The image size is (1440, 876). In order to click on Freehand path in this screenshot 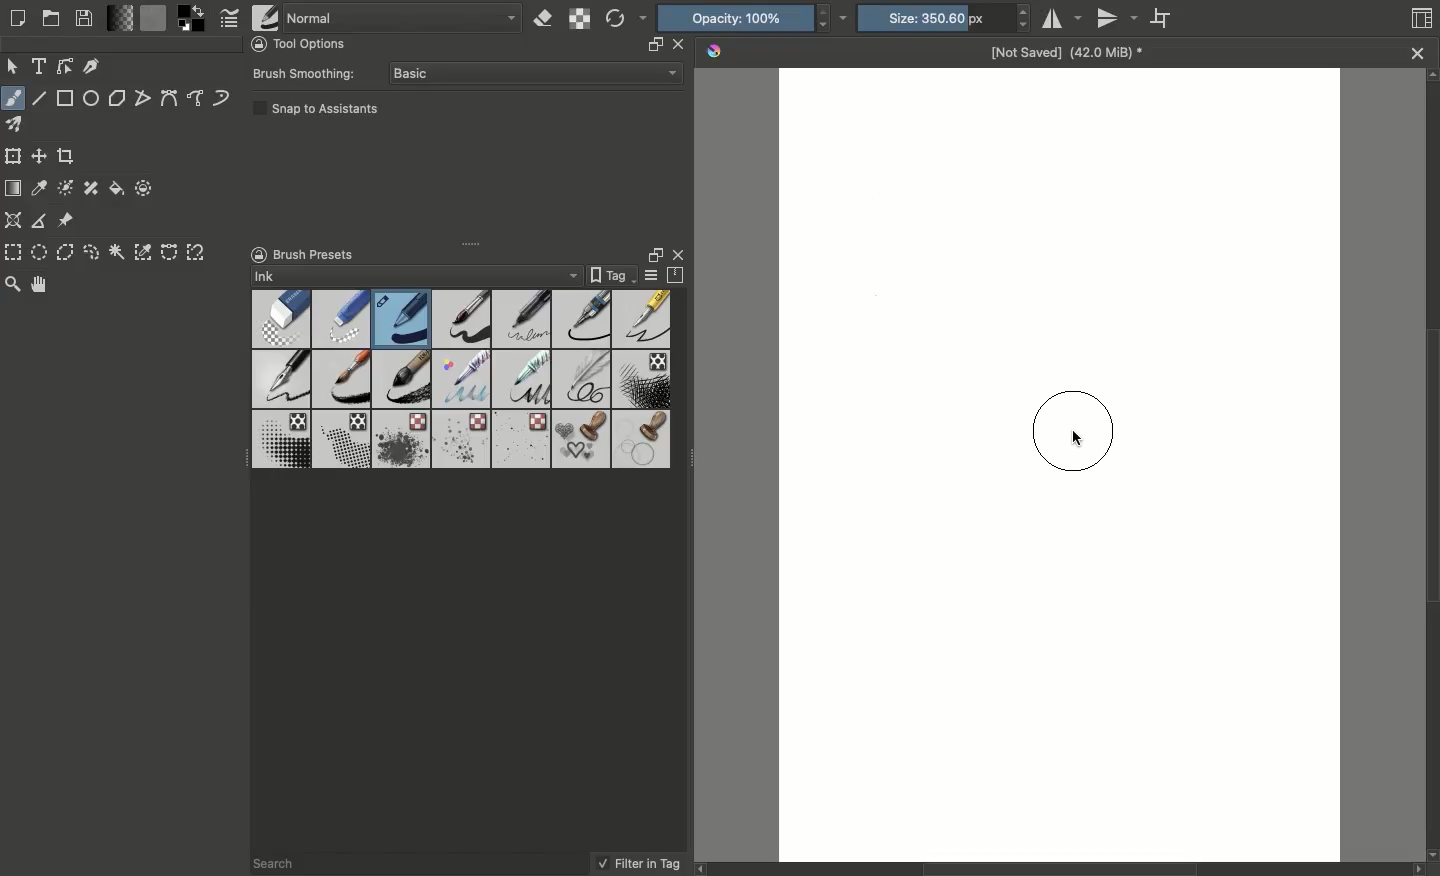, I will do `click(197, 99)`.